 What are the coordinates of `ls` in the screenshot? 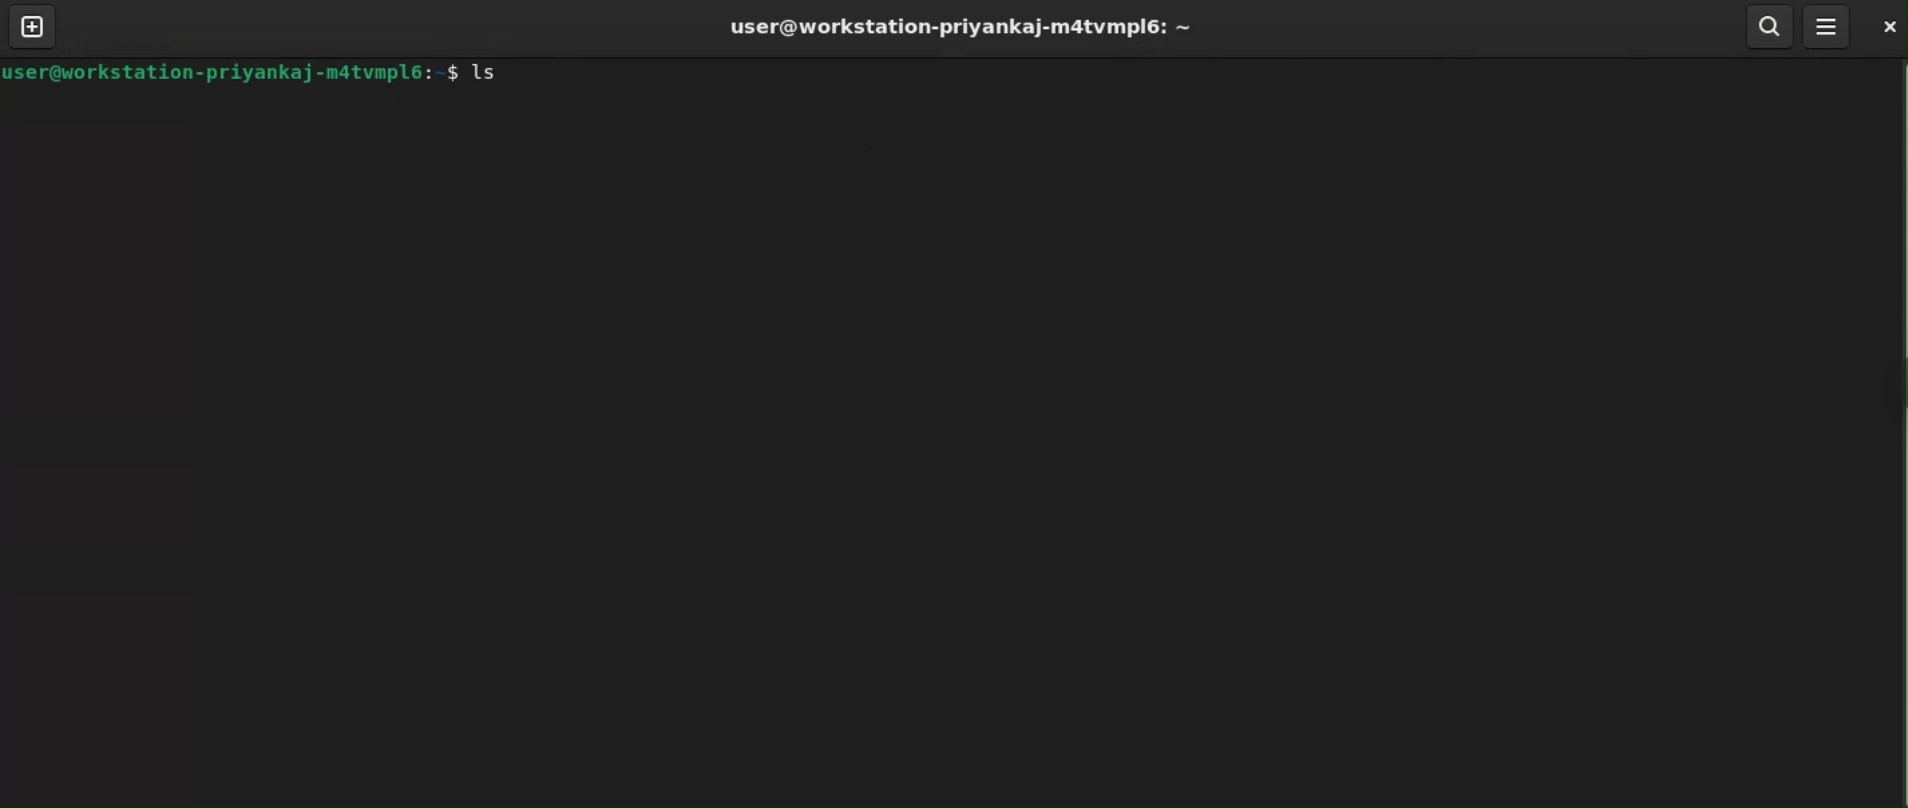 It's located at (492, 73).